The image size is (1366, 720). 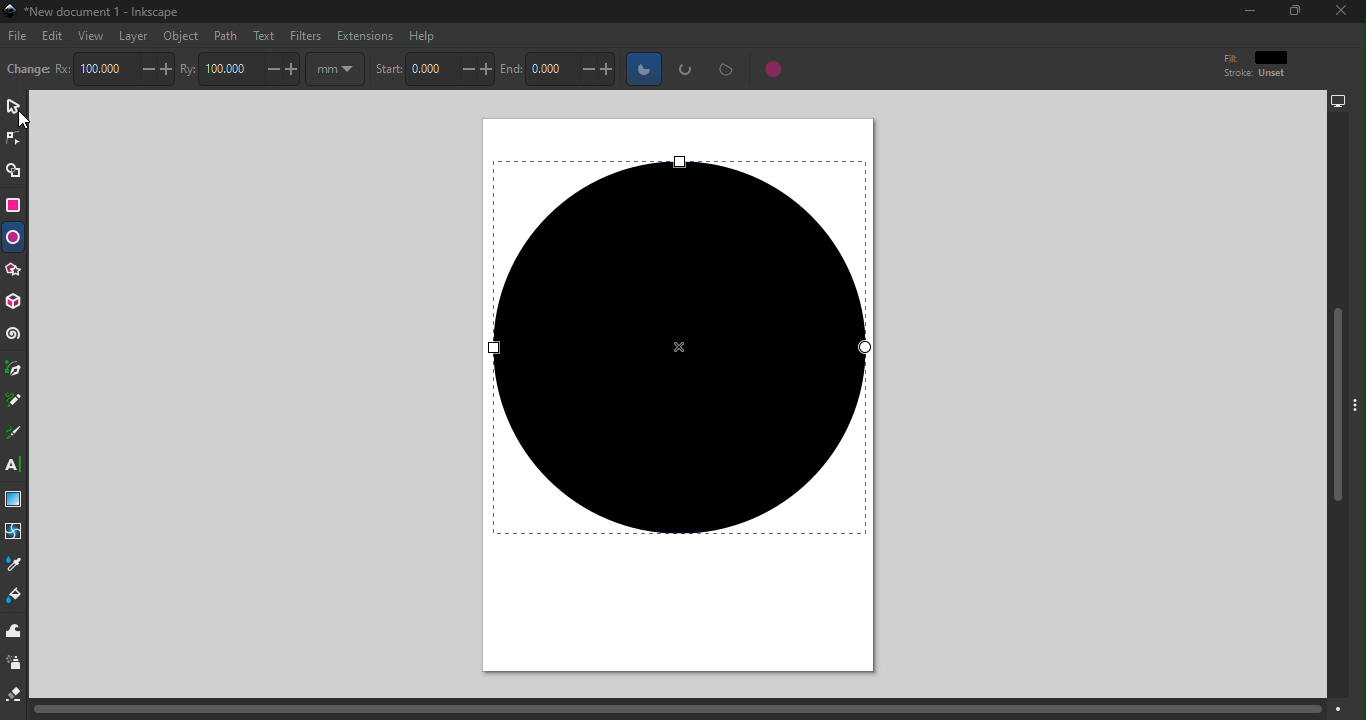 I want to click on Cursor, so click(x=29, y=119).